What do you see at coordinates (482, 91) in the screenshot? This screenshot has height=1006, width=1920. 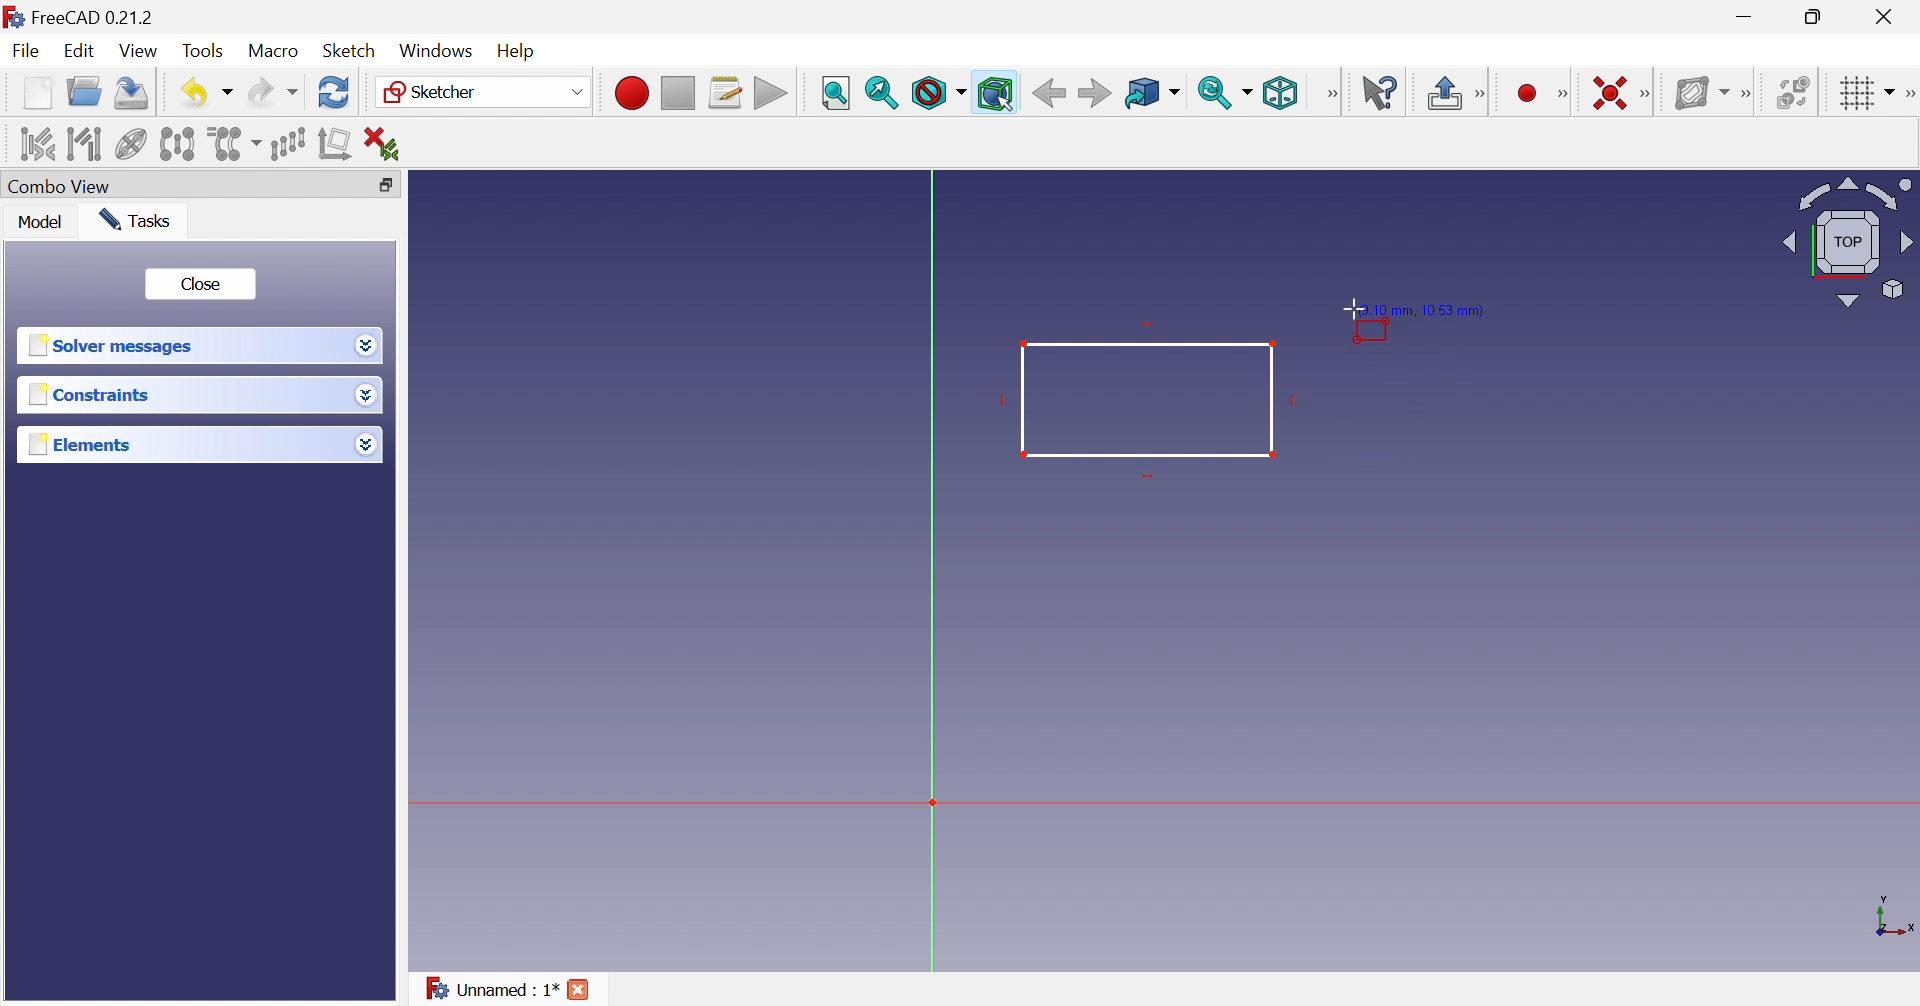 I see `Sketcher` at bounding box center [482, 91].